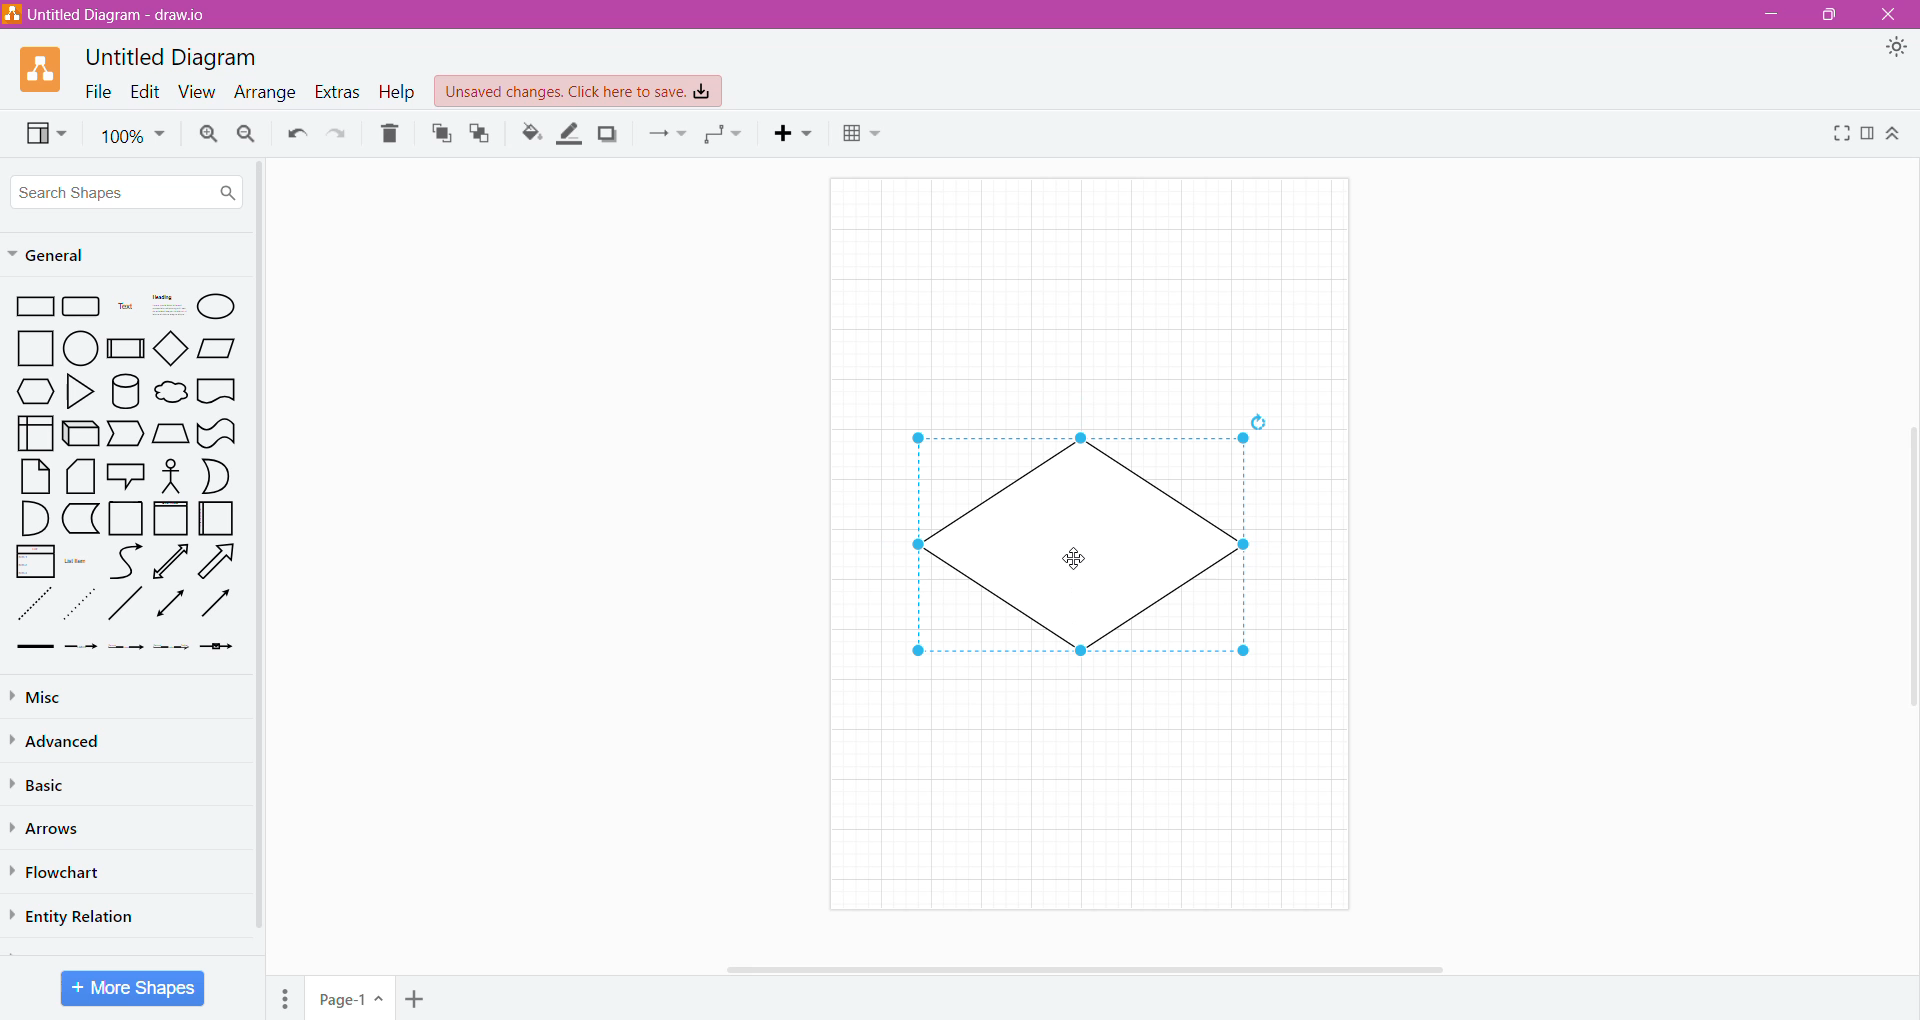 This screenshot has height=1020, width=1920. I want to click on Rounded Rectangle, so click(82, 307).